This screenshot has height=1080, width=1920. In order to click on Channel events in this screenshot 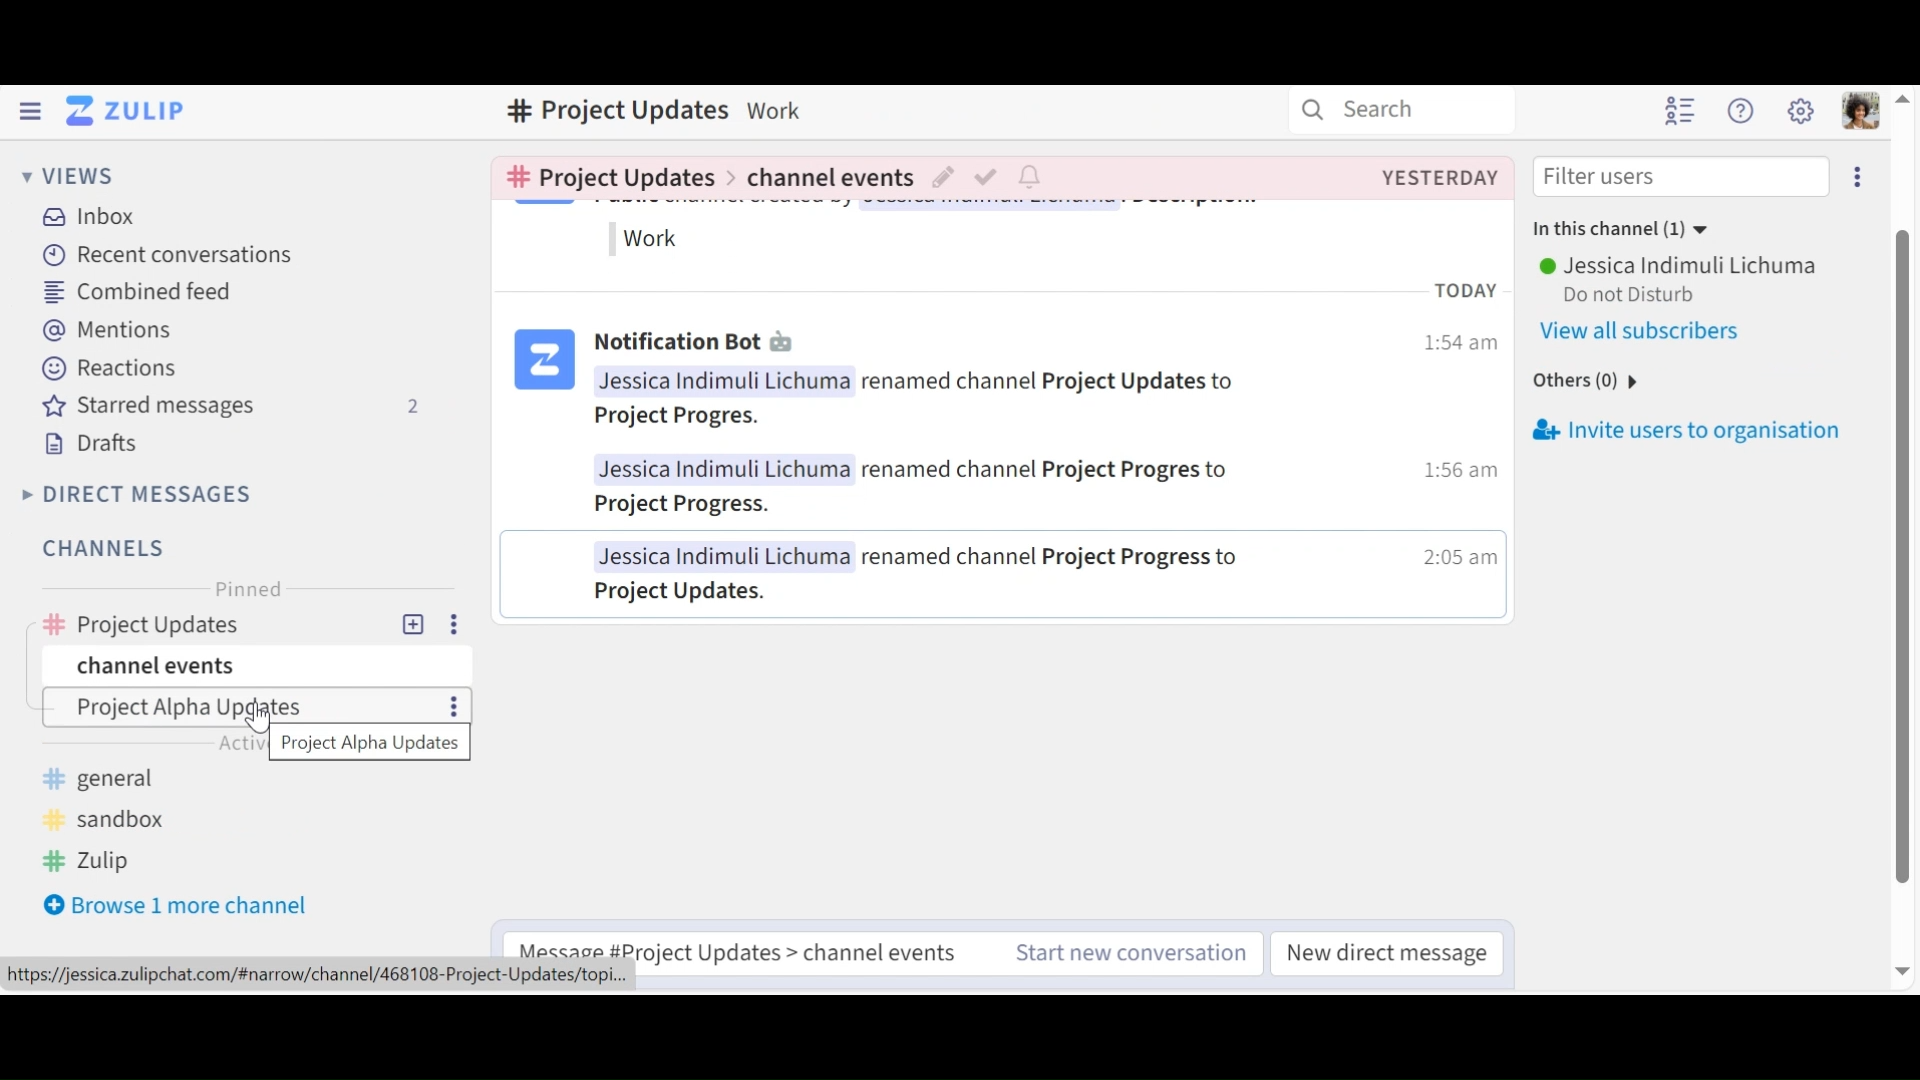, I will do `click(826, 182)`.